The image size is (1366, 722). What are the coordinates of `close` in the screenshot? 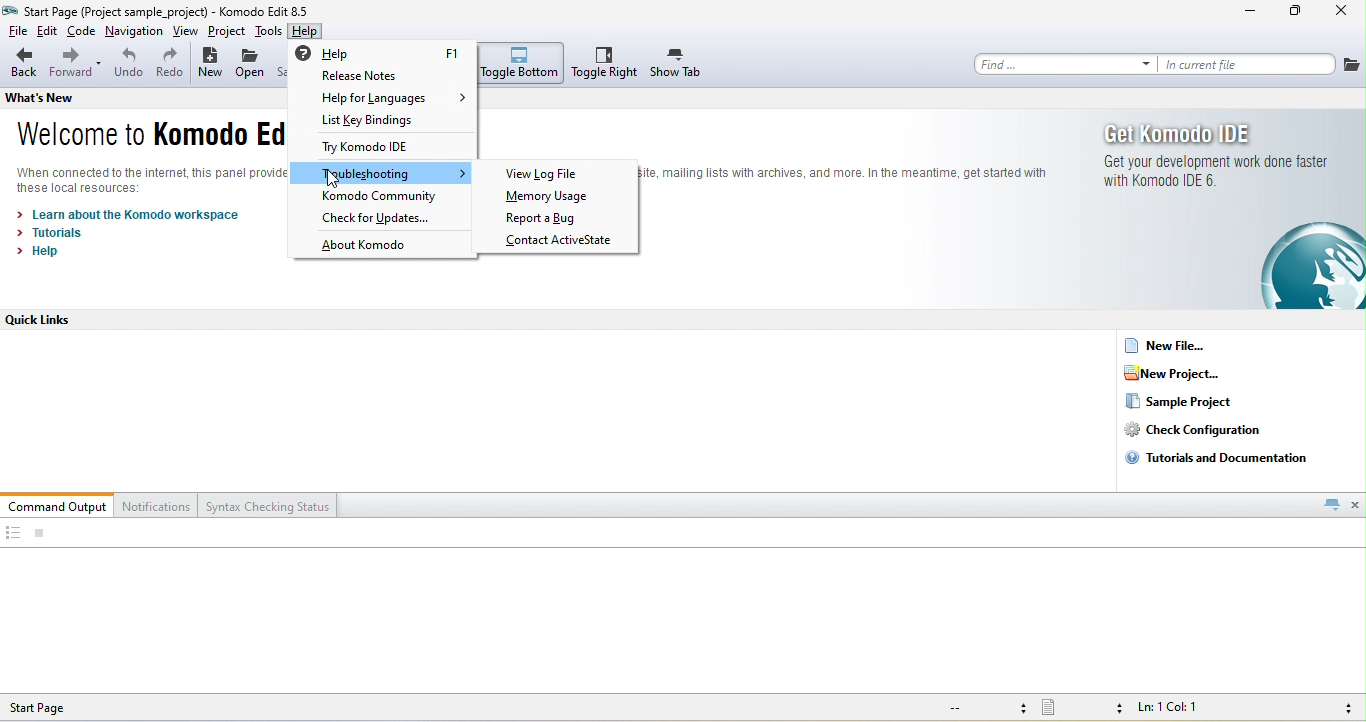 It's located at (1343, 13).